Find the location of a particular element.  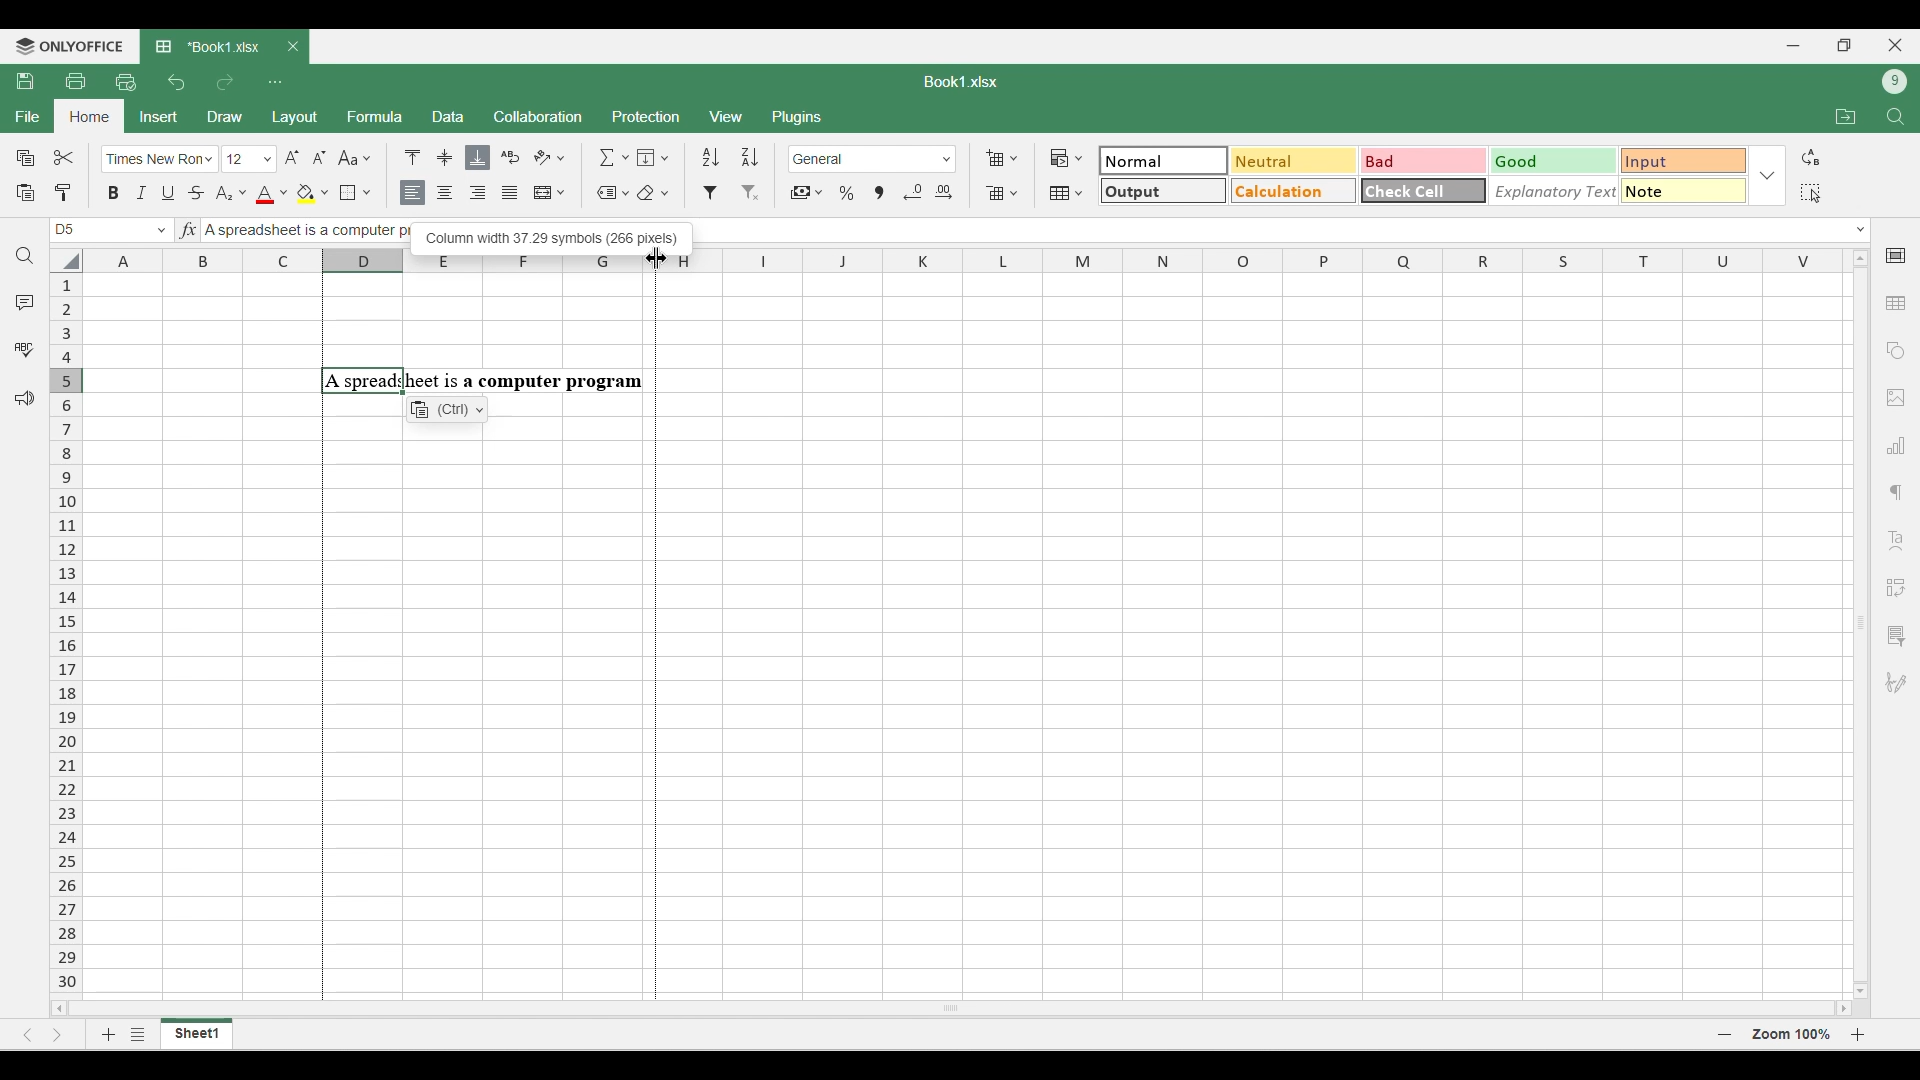

Borders is located at coordinates (355, 193).